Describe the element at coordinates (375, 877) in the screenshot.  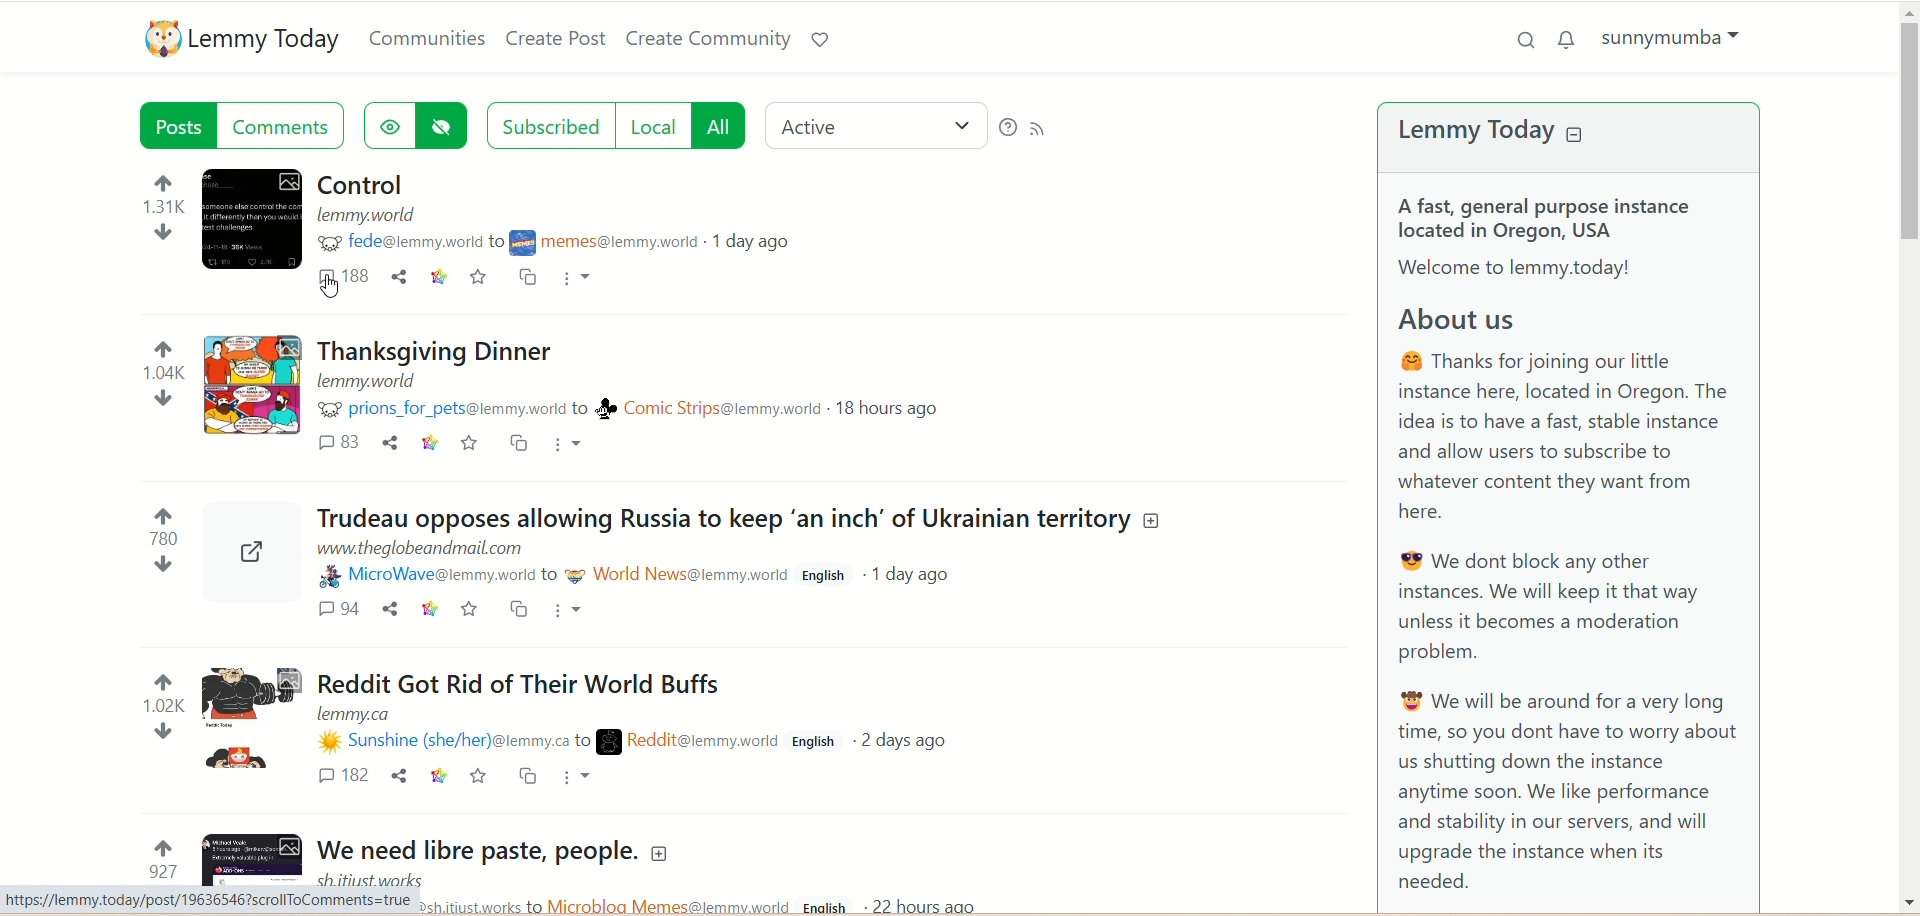
I see `URL` at that location.